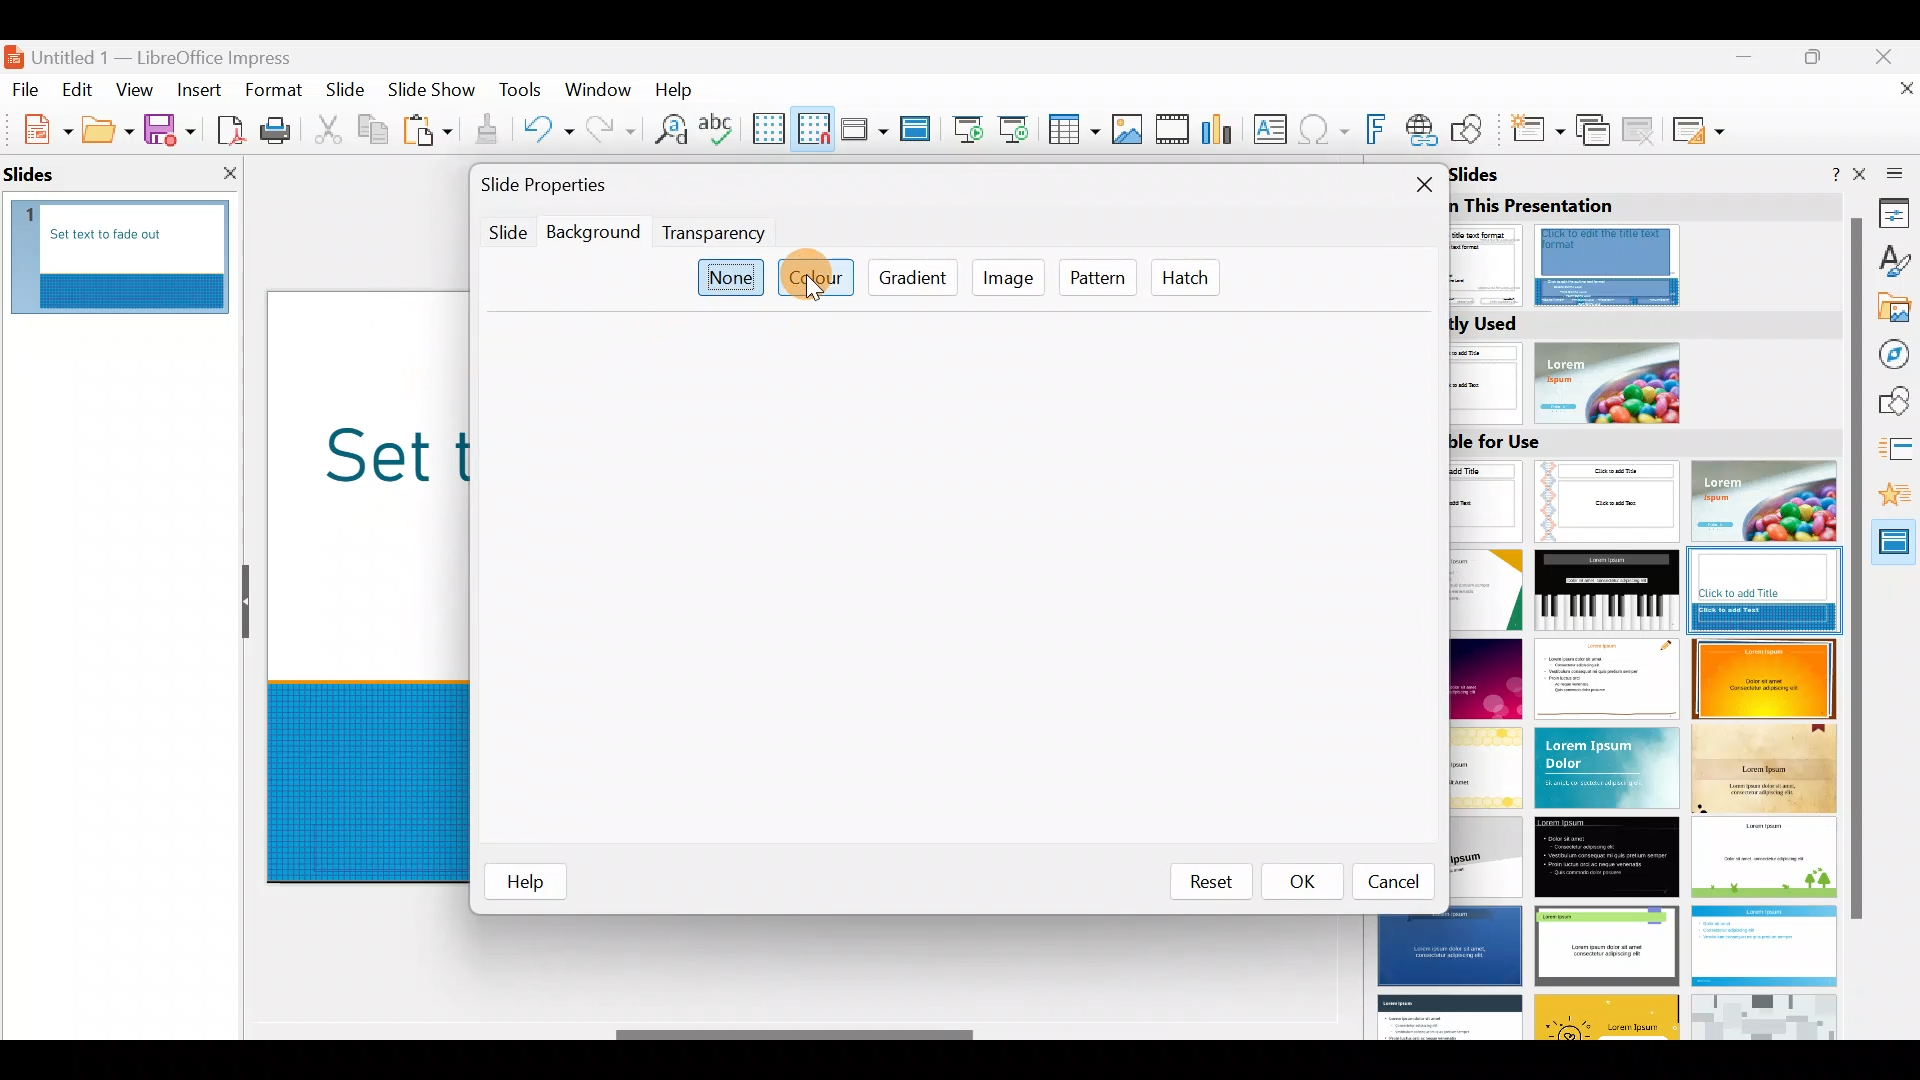 Image resolution: width=1920 pixels, height=1080 pixels. Describe the element at coordinates (1741, 66) in the screenshot. I see `Minimise` at that location.